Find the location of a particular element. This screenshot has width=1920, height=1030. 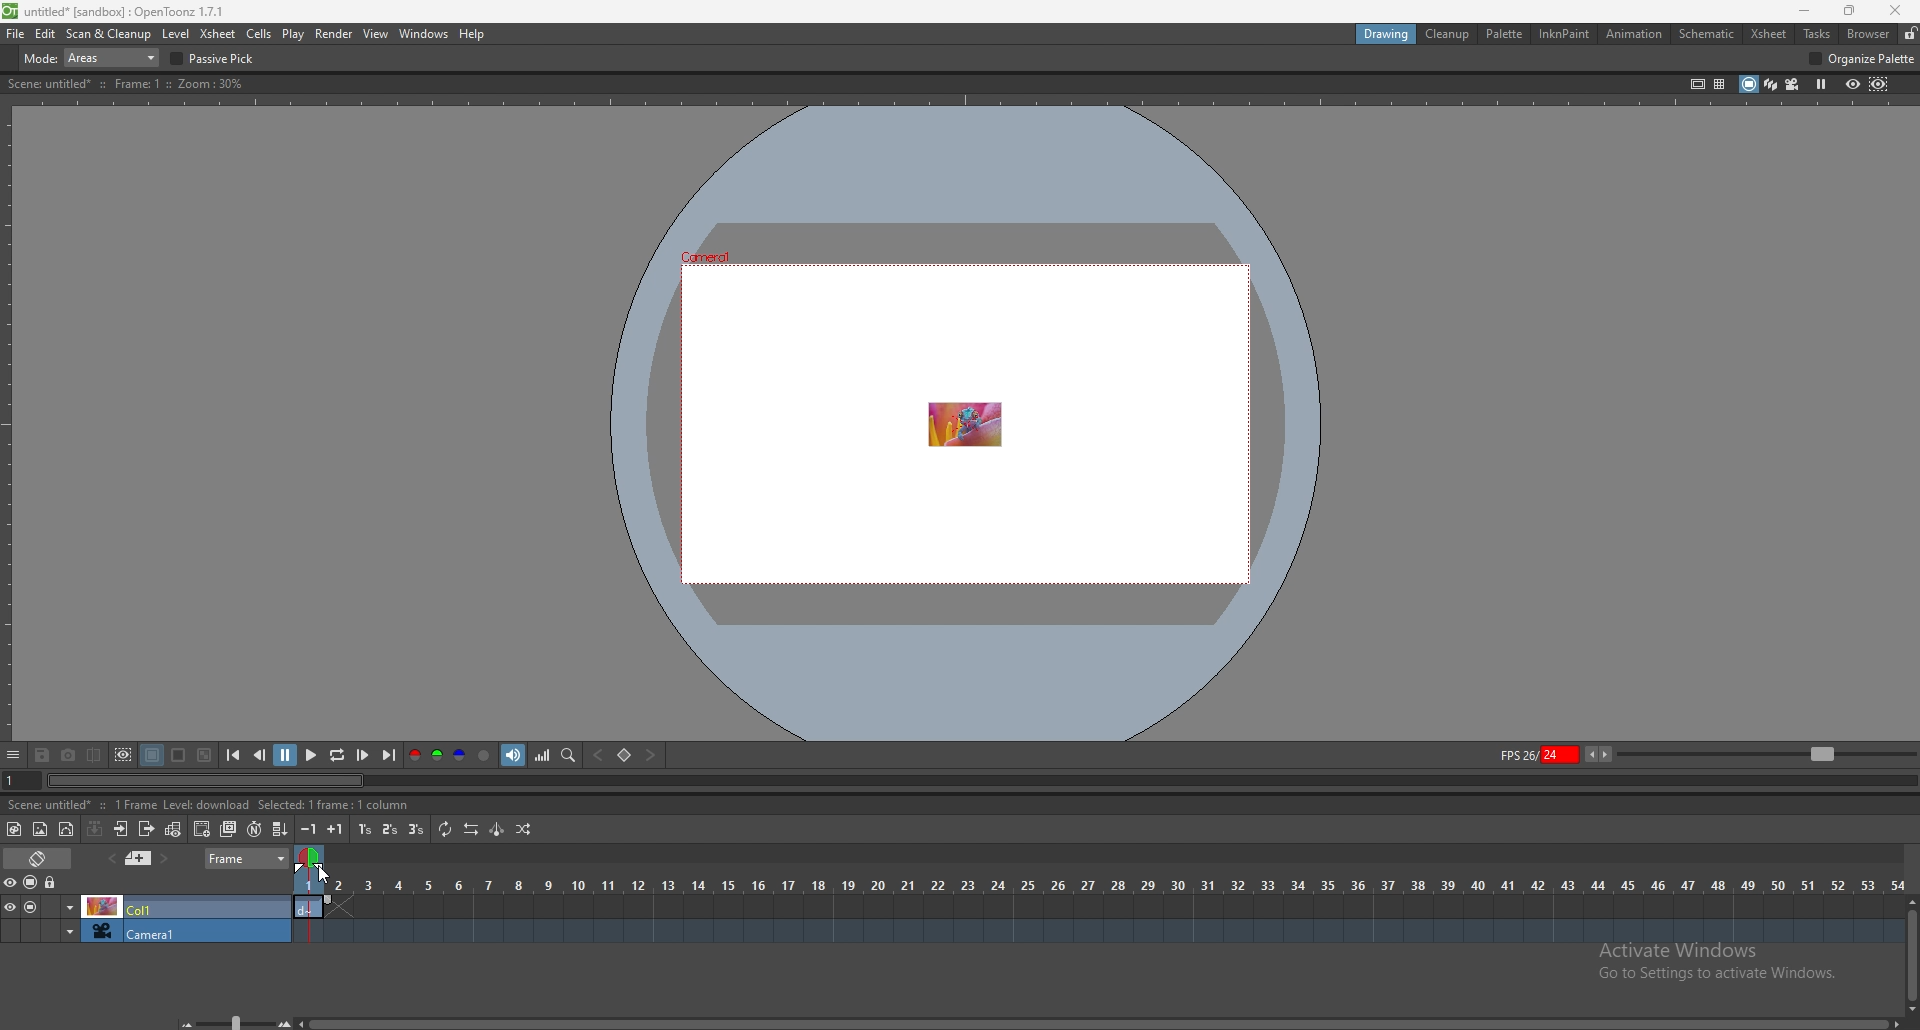

timeline is located at coordinates (1096, 931).